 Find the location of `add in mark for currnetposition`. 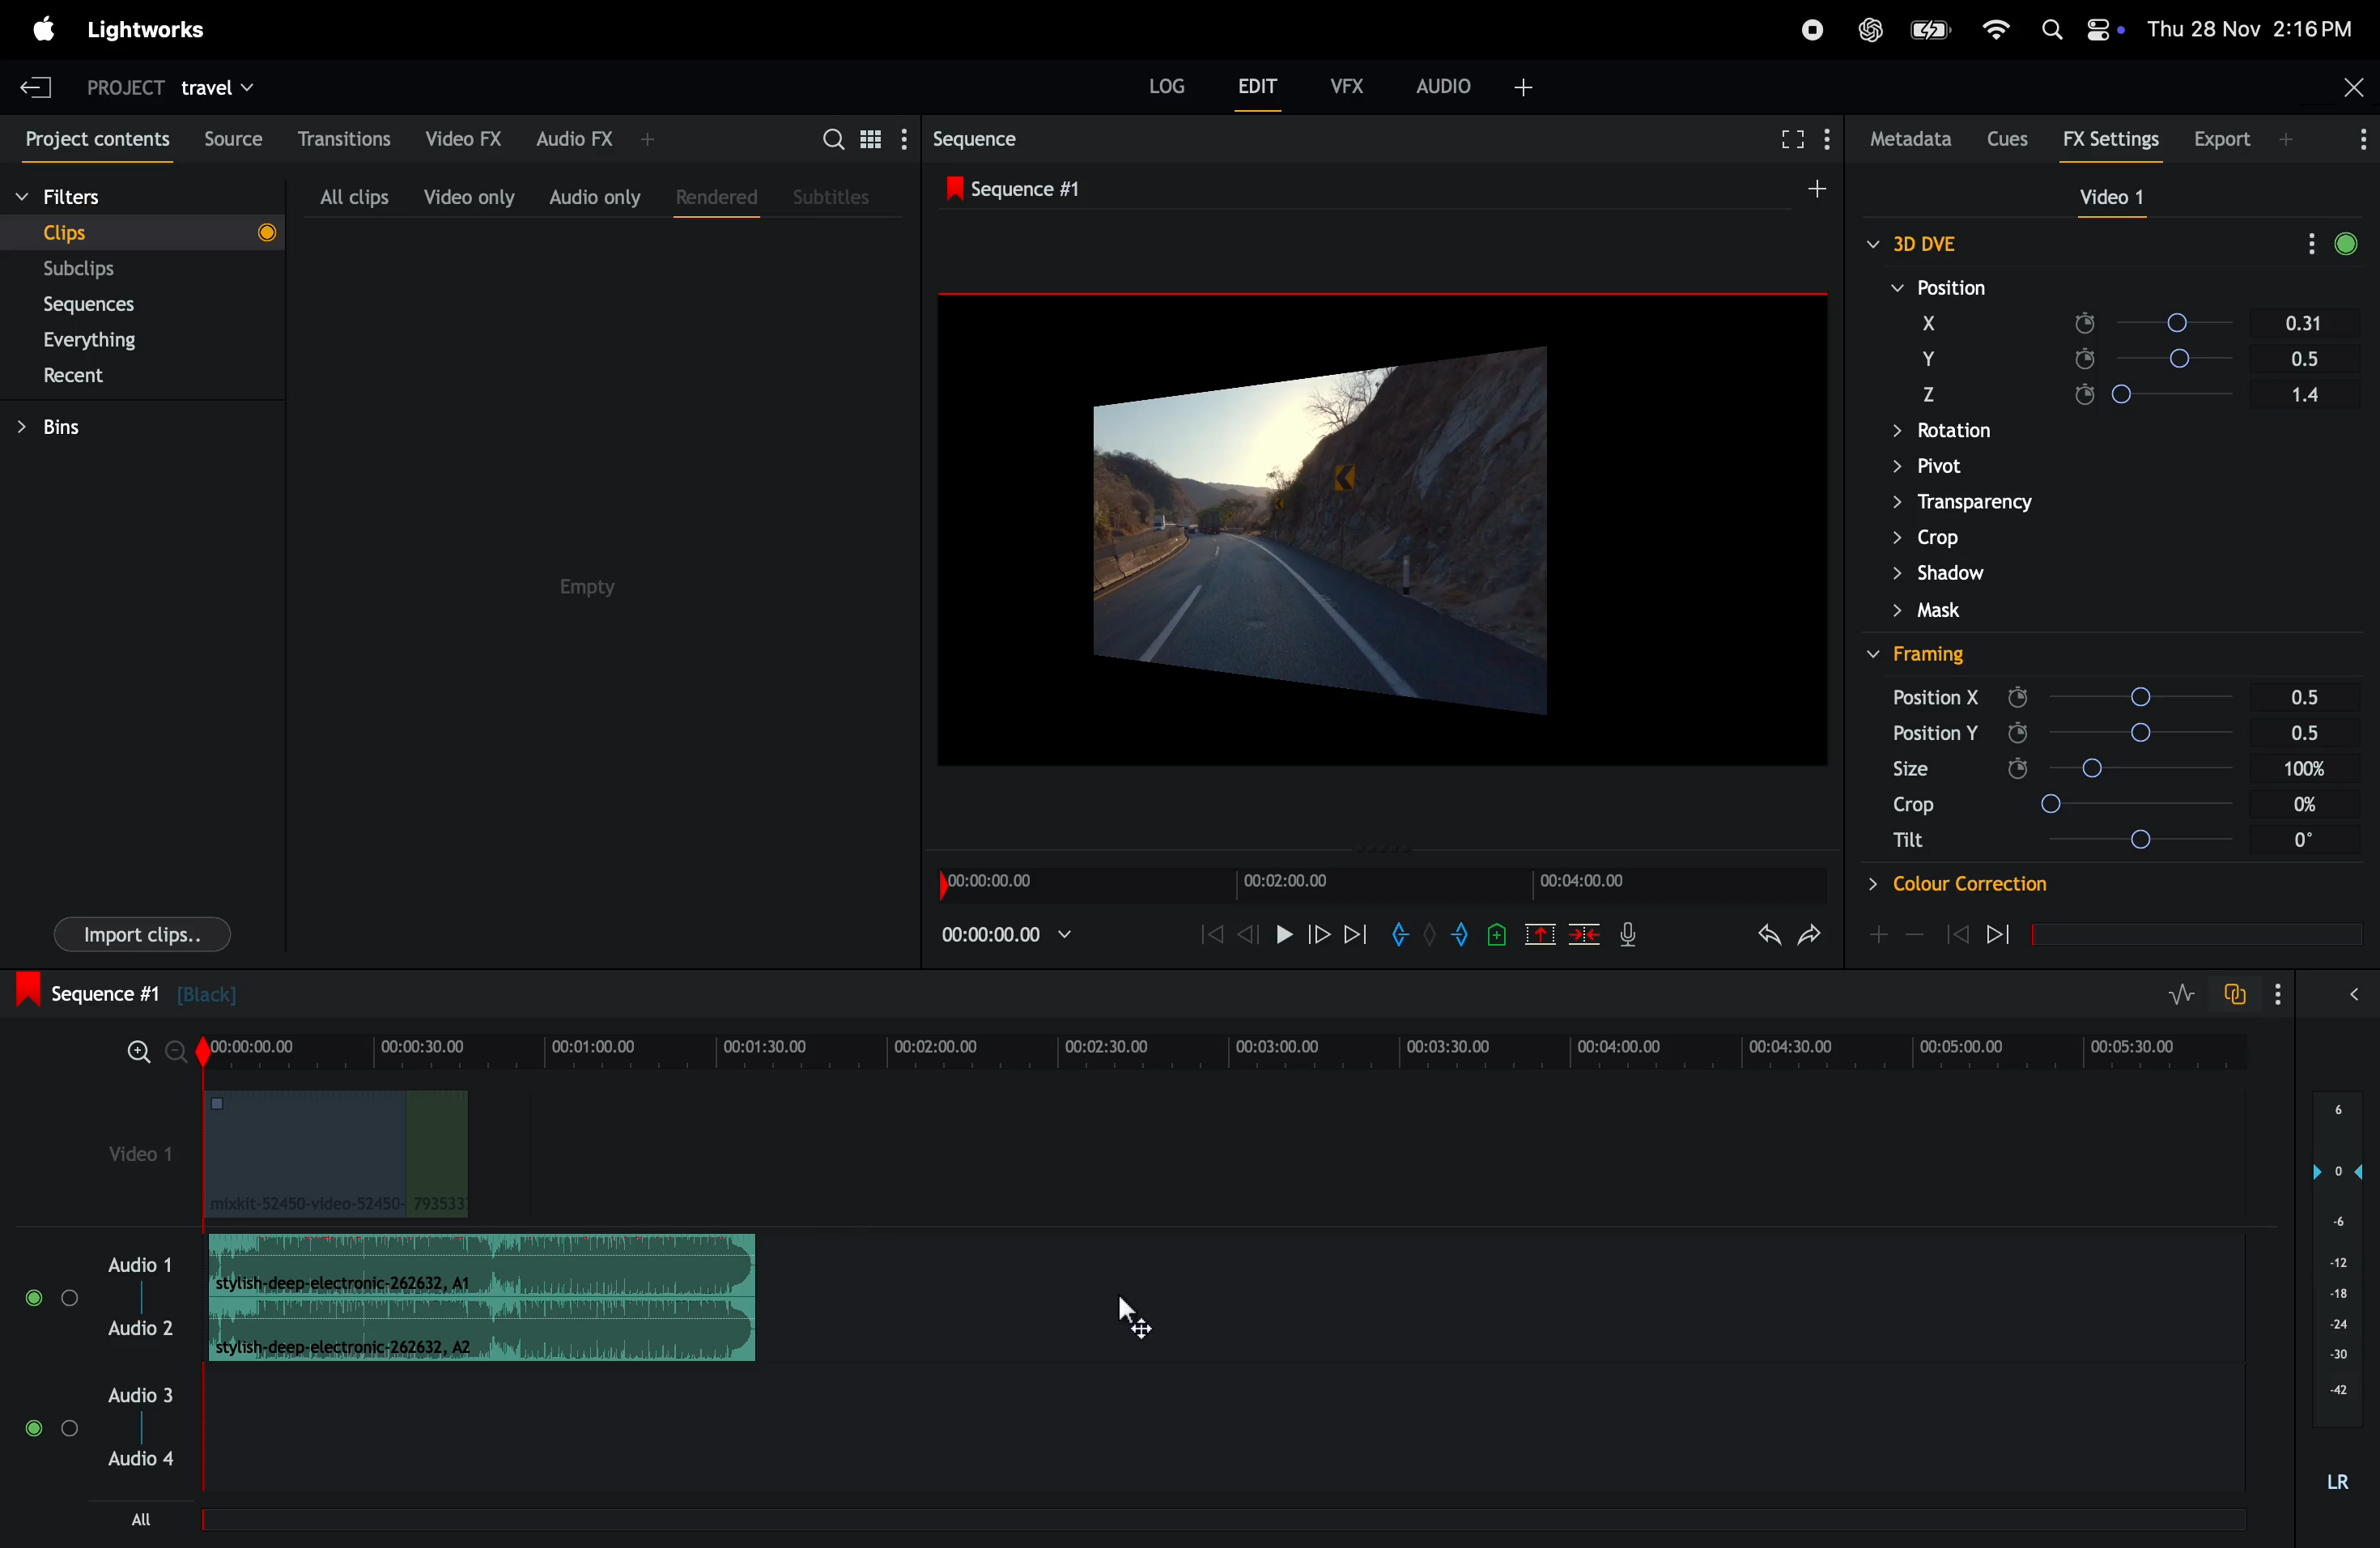

add in mark for currnetposition is located at coordinates (1403, 938).